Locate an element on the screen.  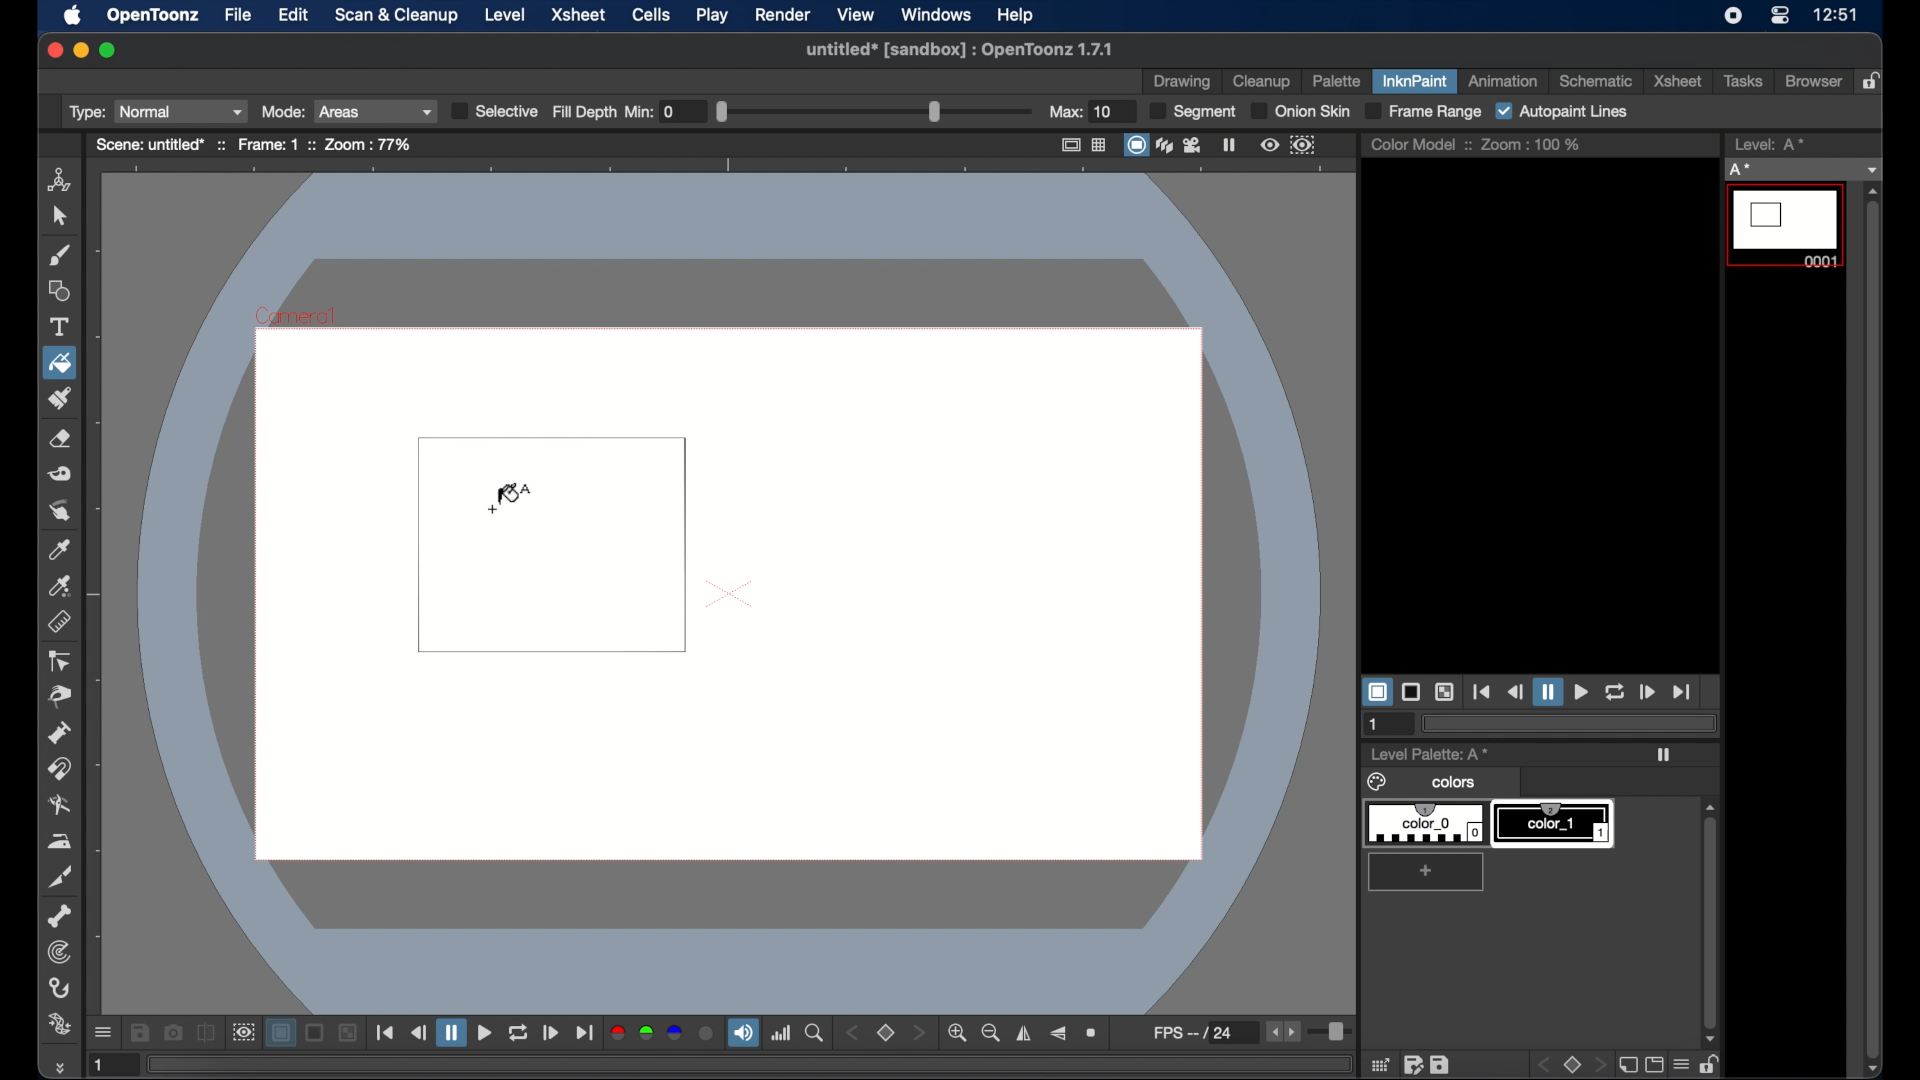
3dview is located at coordinates (1166, 146).